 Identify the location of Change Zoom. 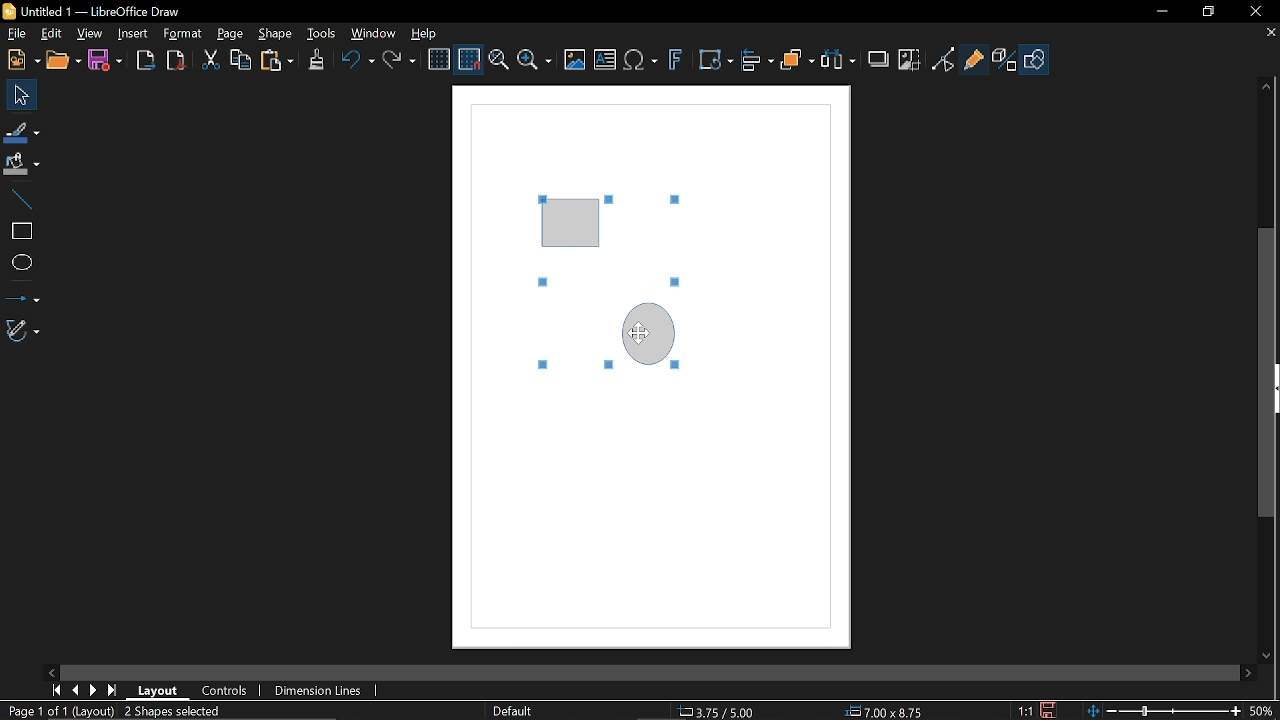
(1166, 712).